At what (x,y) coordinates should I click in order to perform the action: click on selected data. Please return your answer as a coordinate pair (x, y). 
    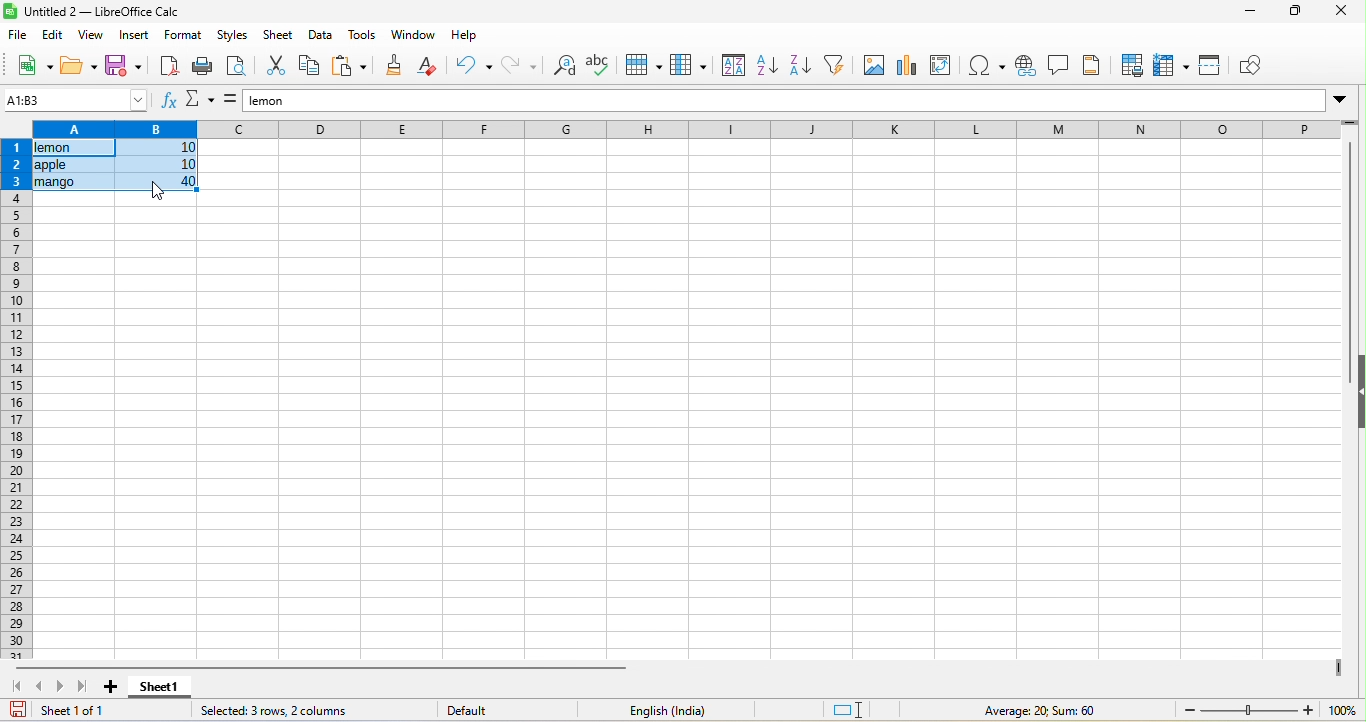
    Looking at the image, I should click on (116, 166).